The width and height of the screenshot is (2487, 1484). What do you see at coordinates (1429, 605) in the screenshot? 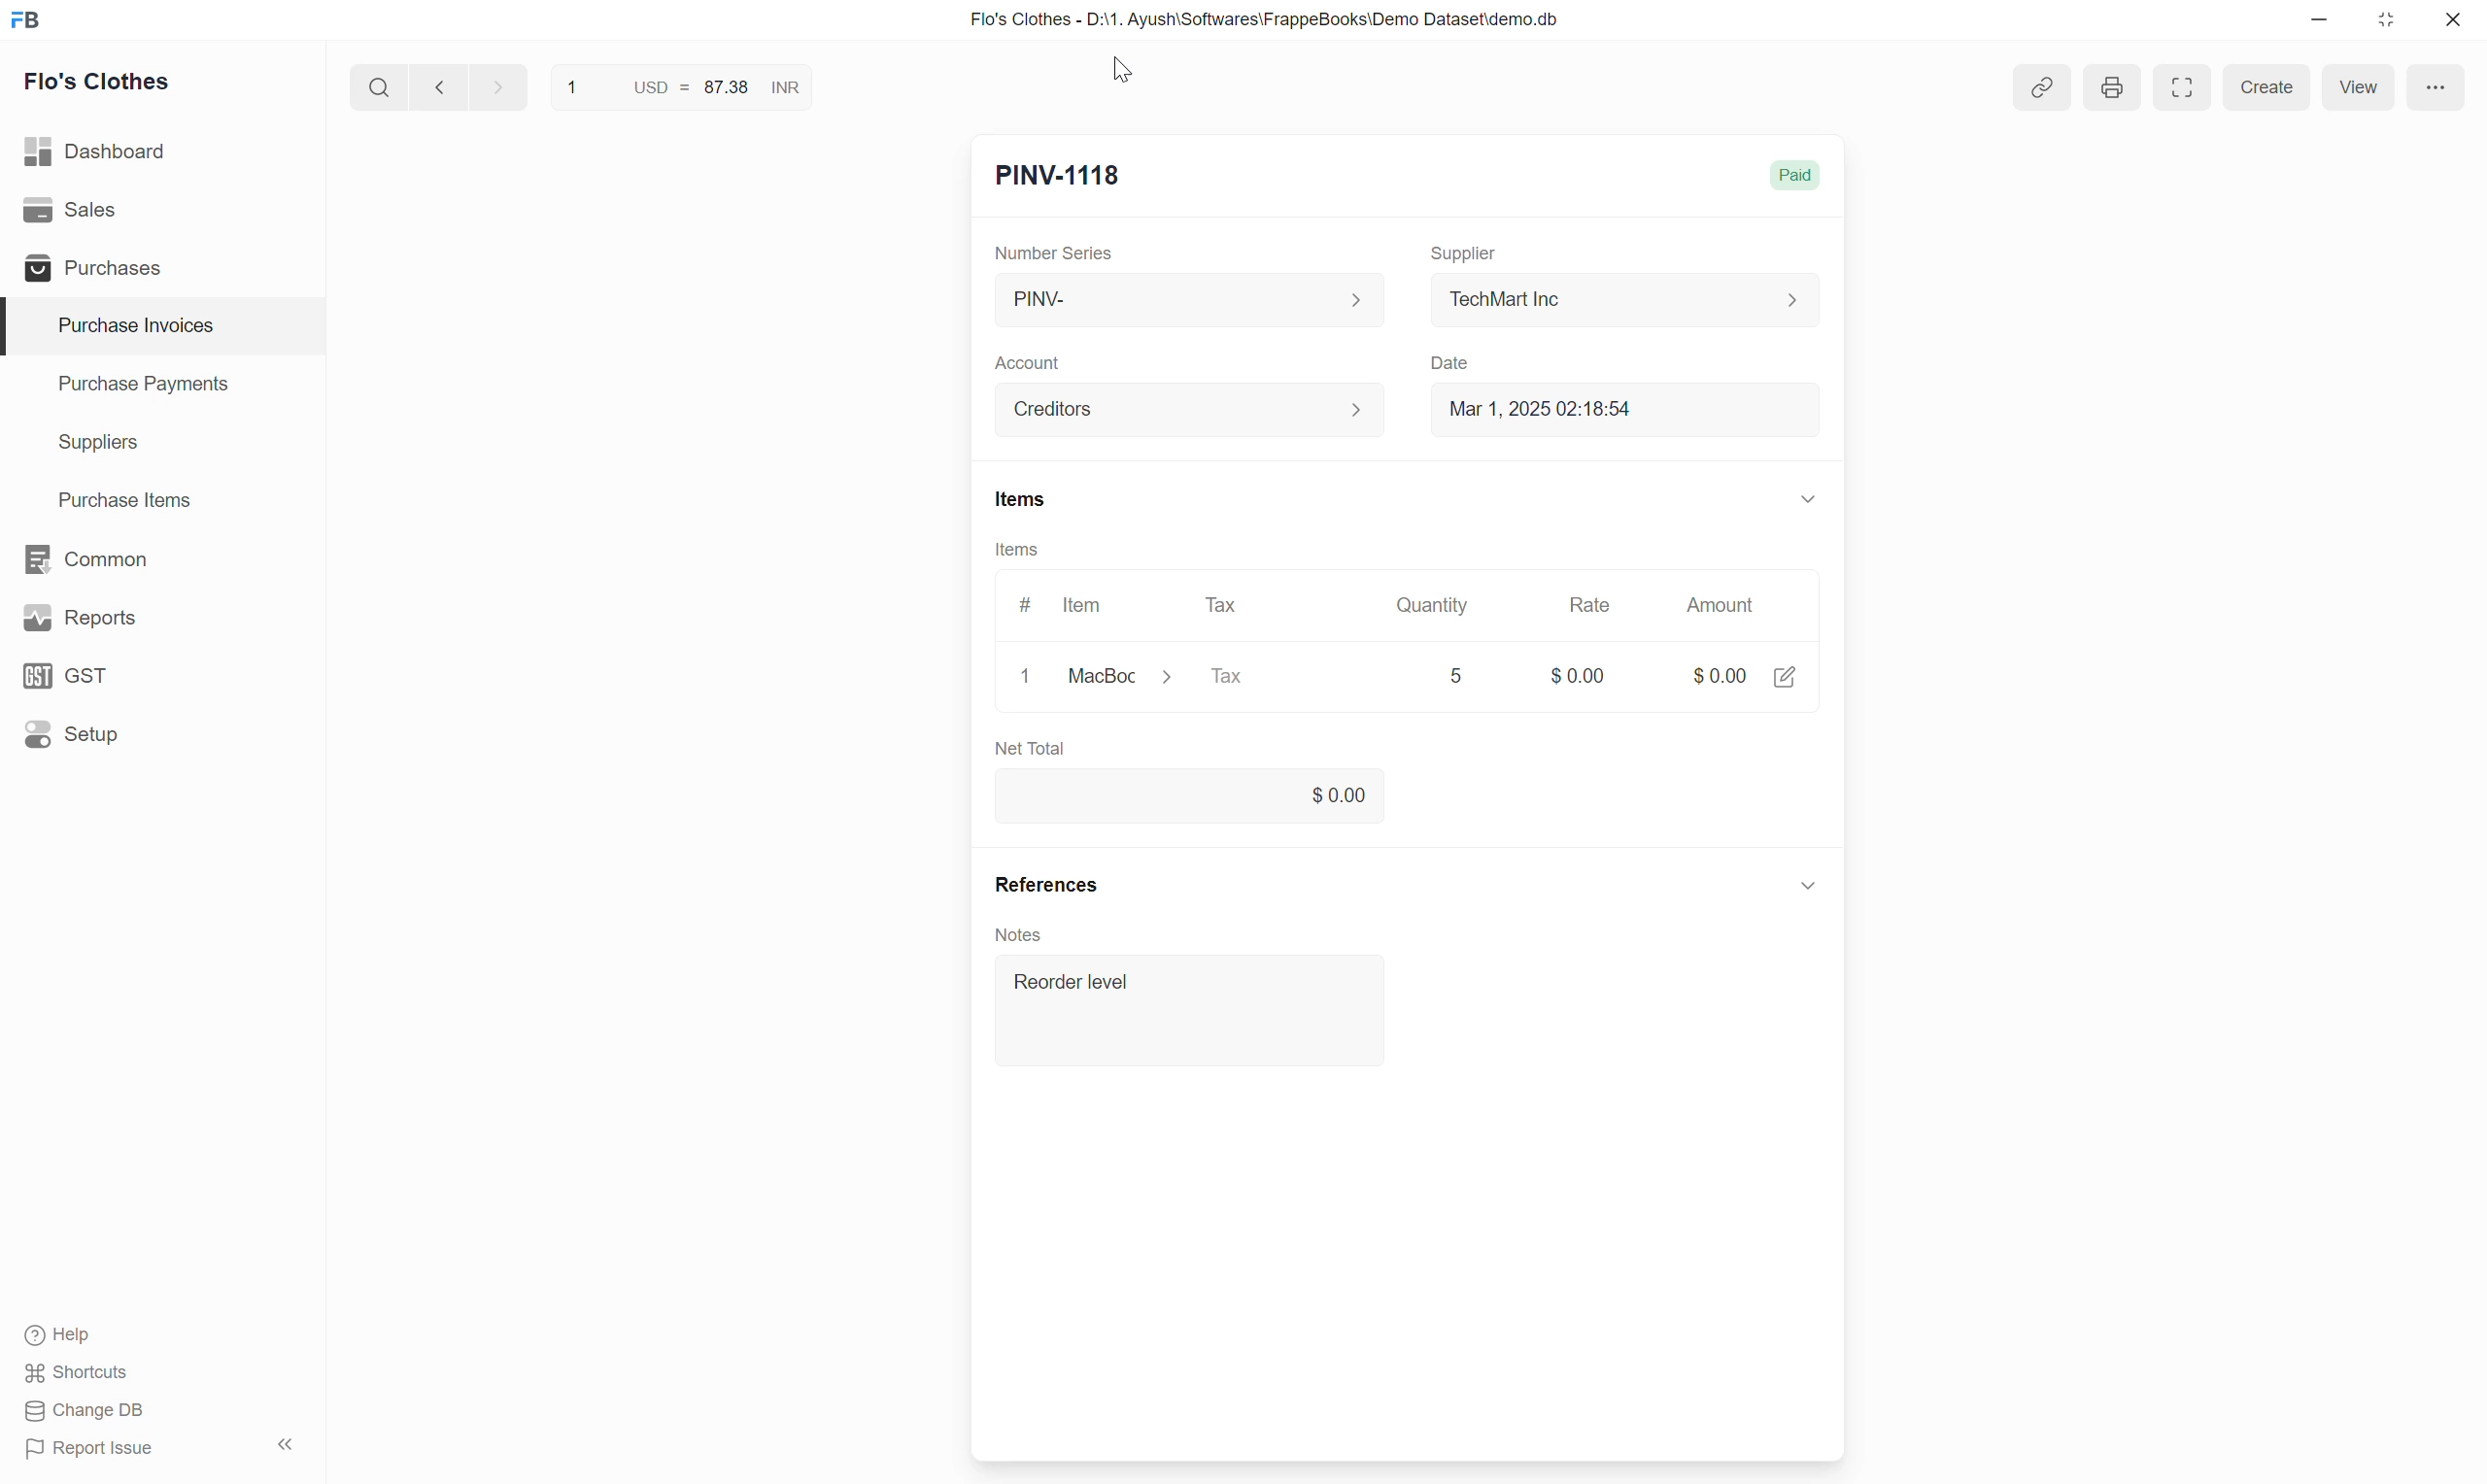
I see `Quantity` at bounding box center [1429, 605].